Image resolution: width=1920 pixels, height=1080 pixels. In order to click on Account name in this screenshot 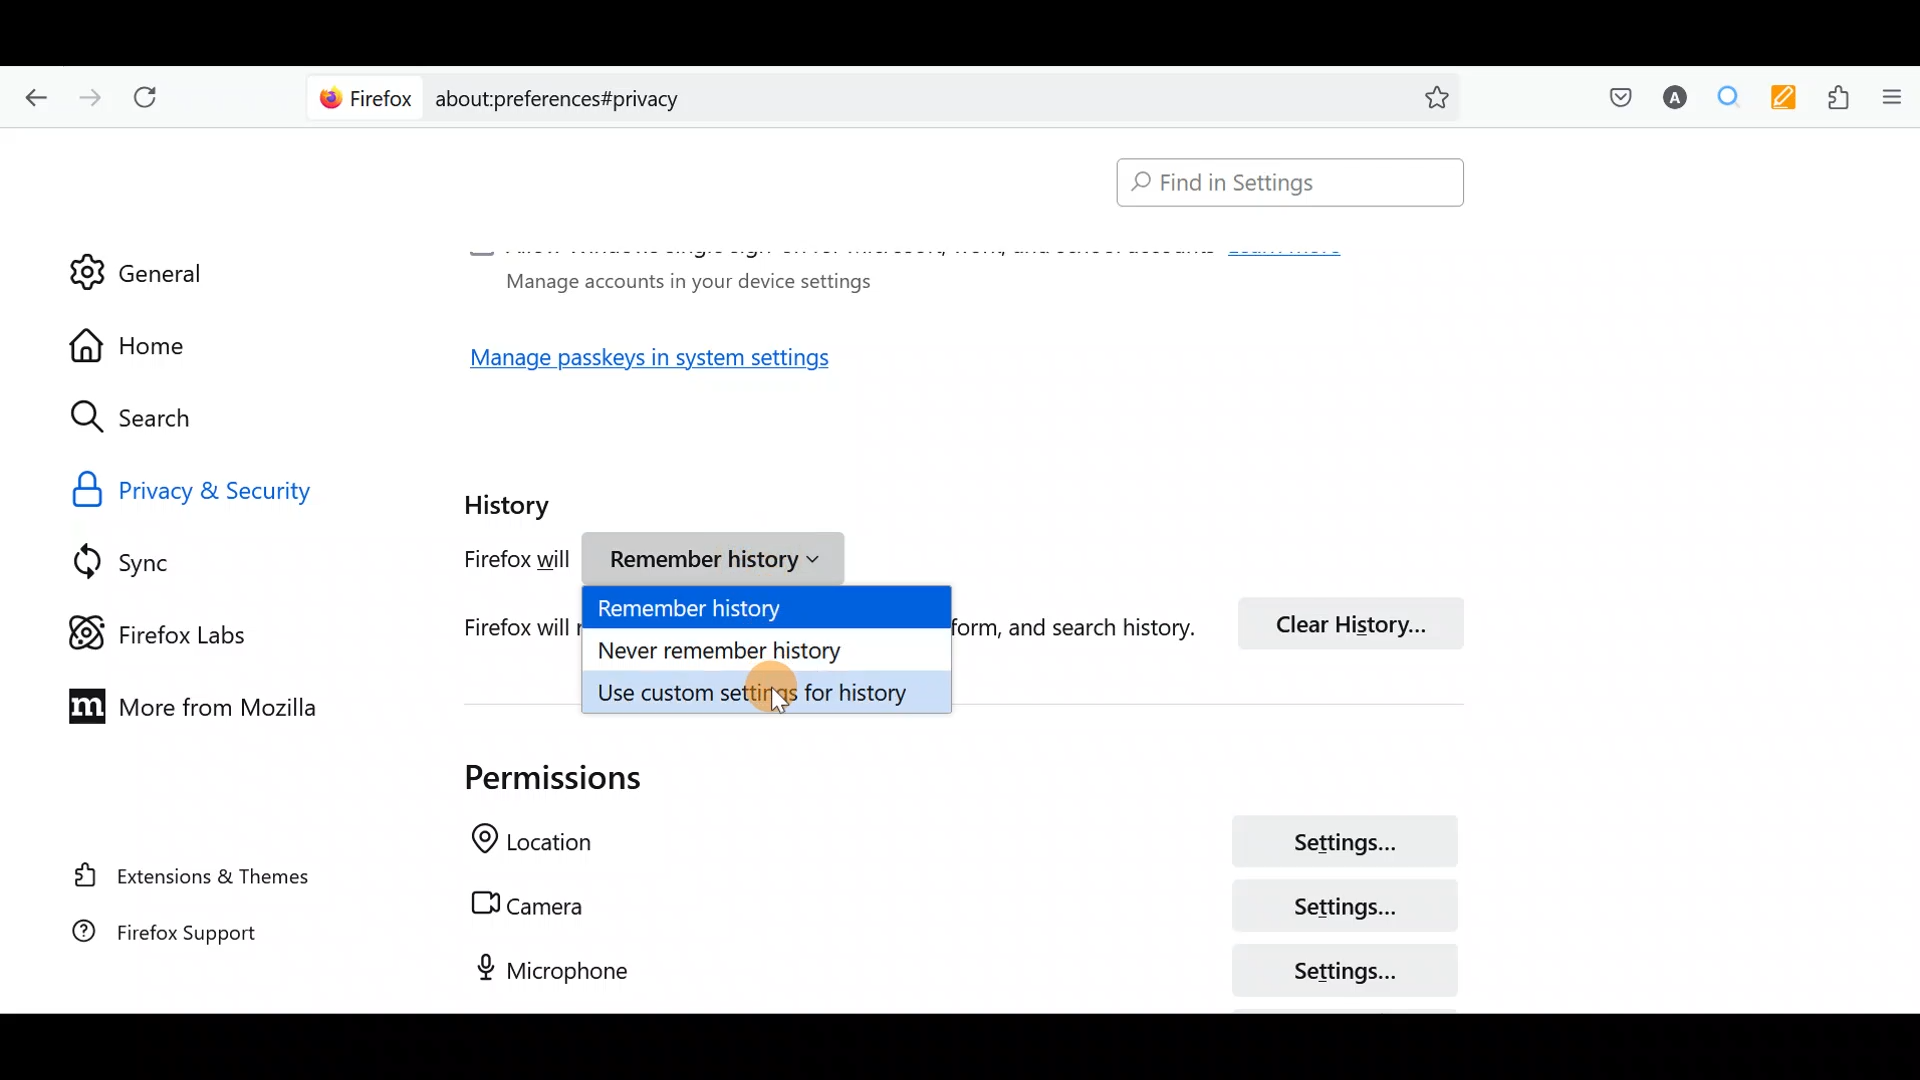, I will do `click(1669, 100)`.